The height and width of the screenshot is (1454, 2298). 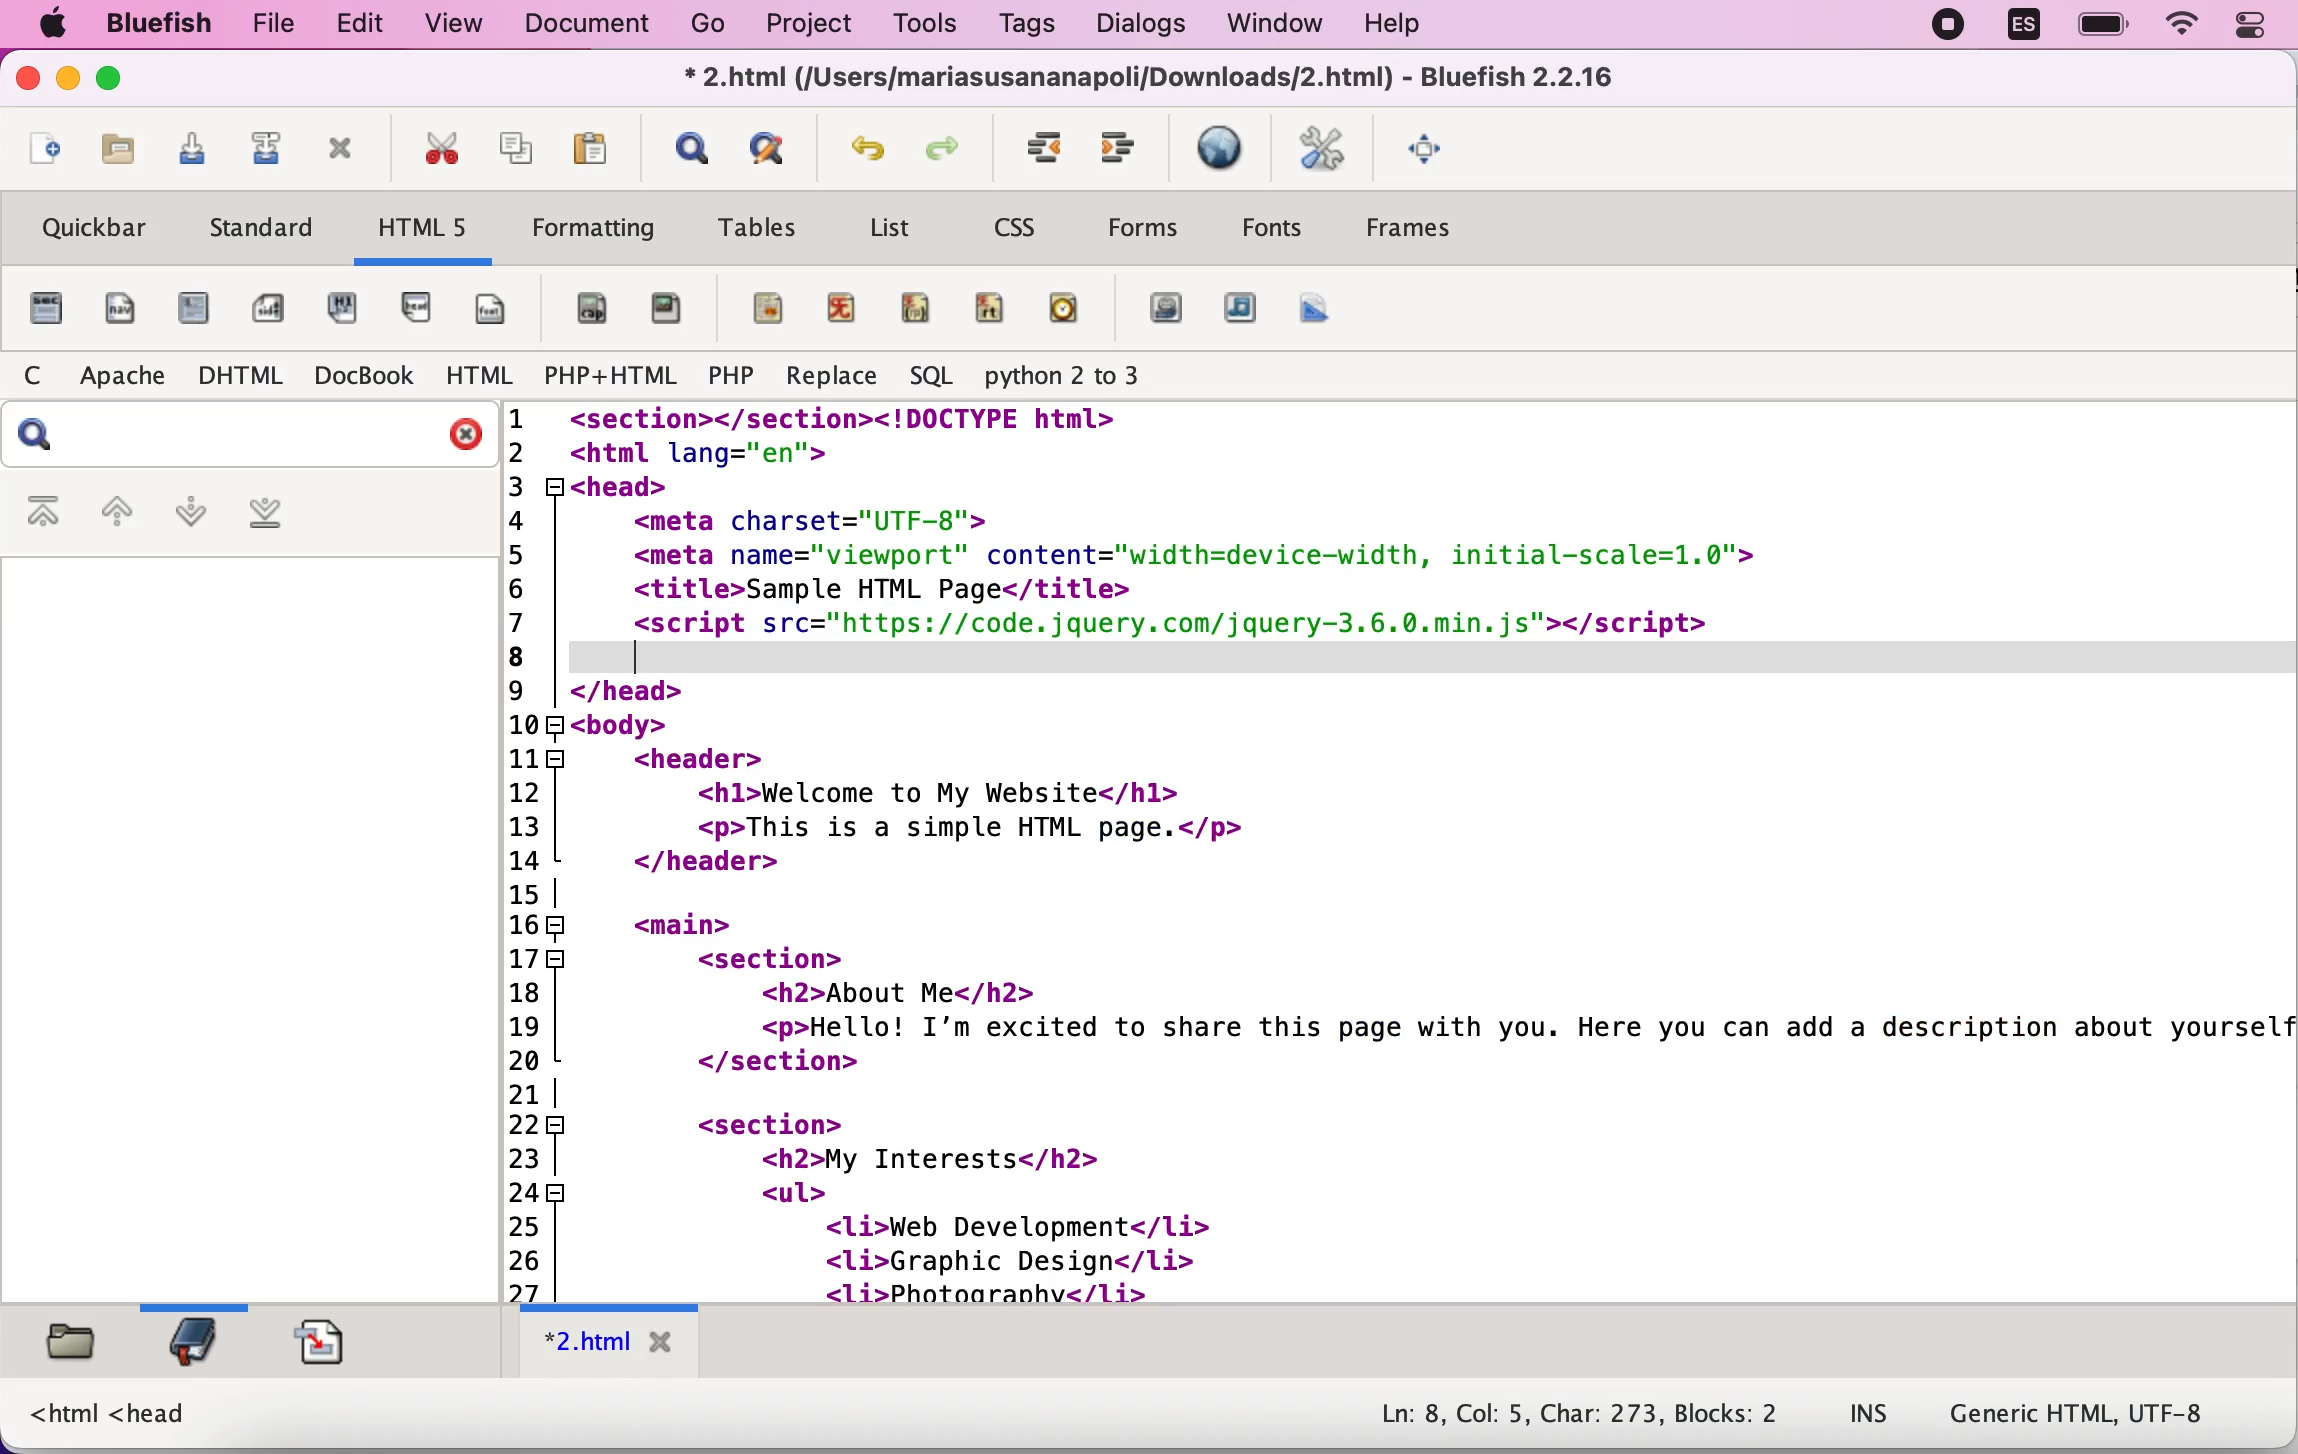 I want to click on php, so click(x=731, y=376).